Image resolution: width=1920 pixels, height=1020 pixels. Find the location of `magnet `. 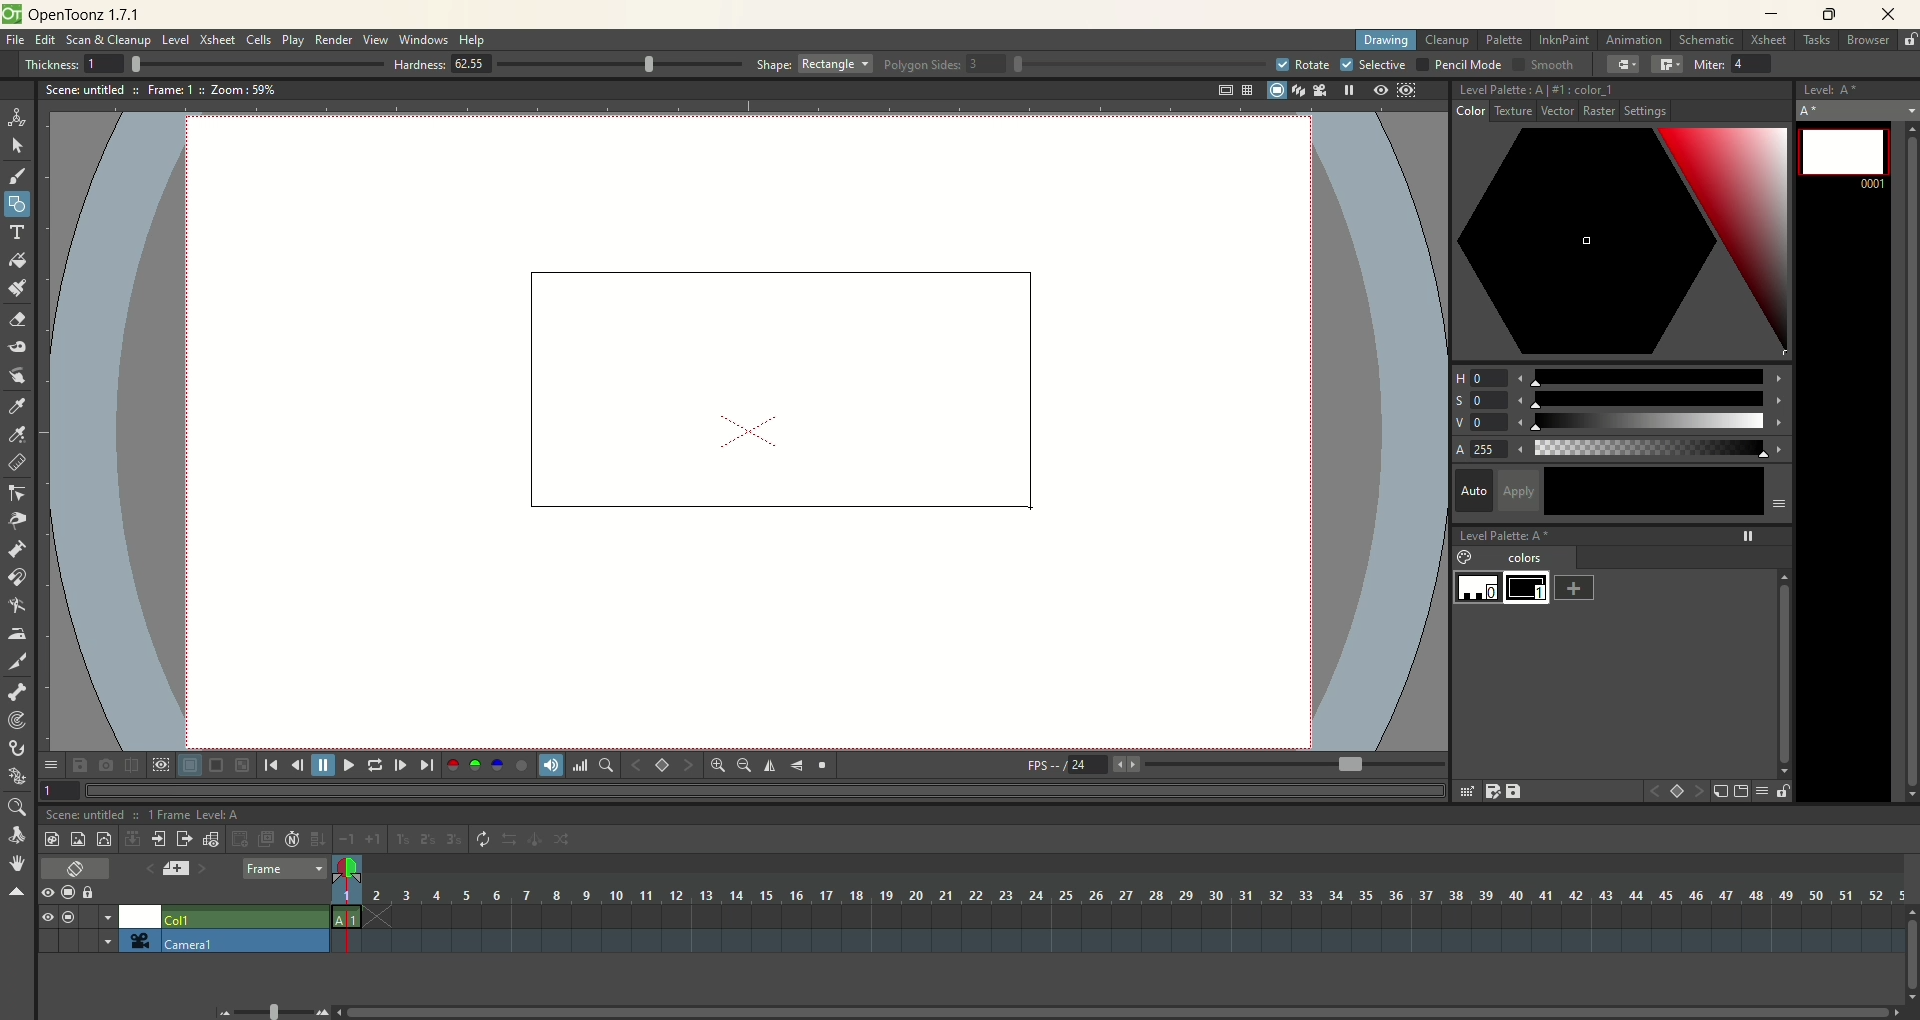

magnet  is located at coordinates (18, 576).